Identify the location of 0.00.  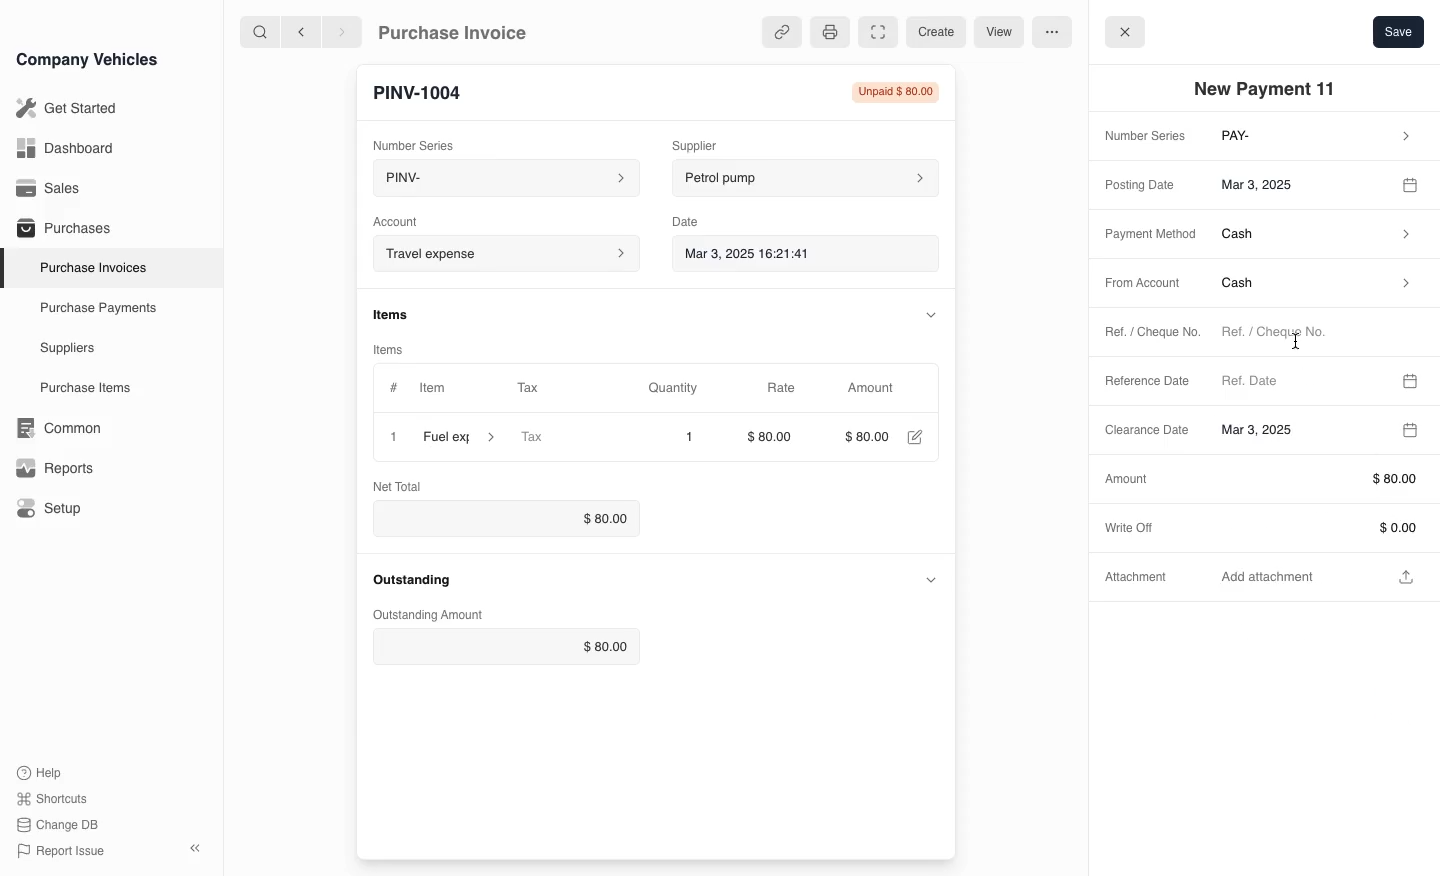
(1316, 527).